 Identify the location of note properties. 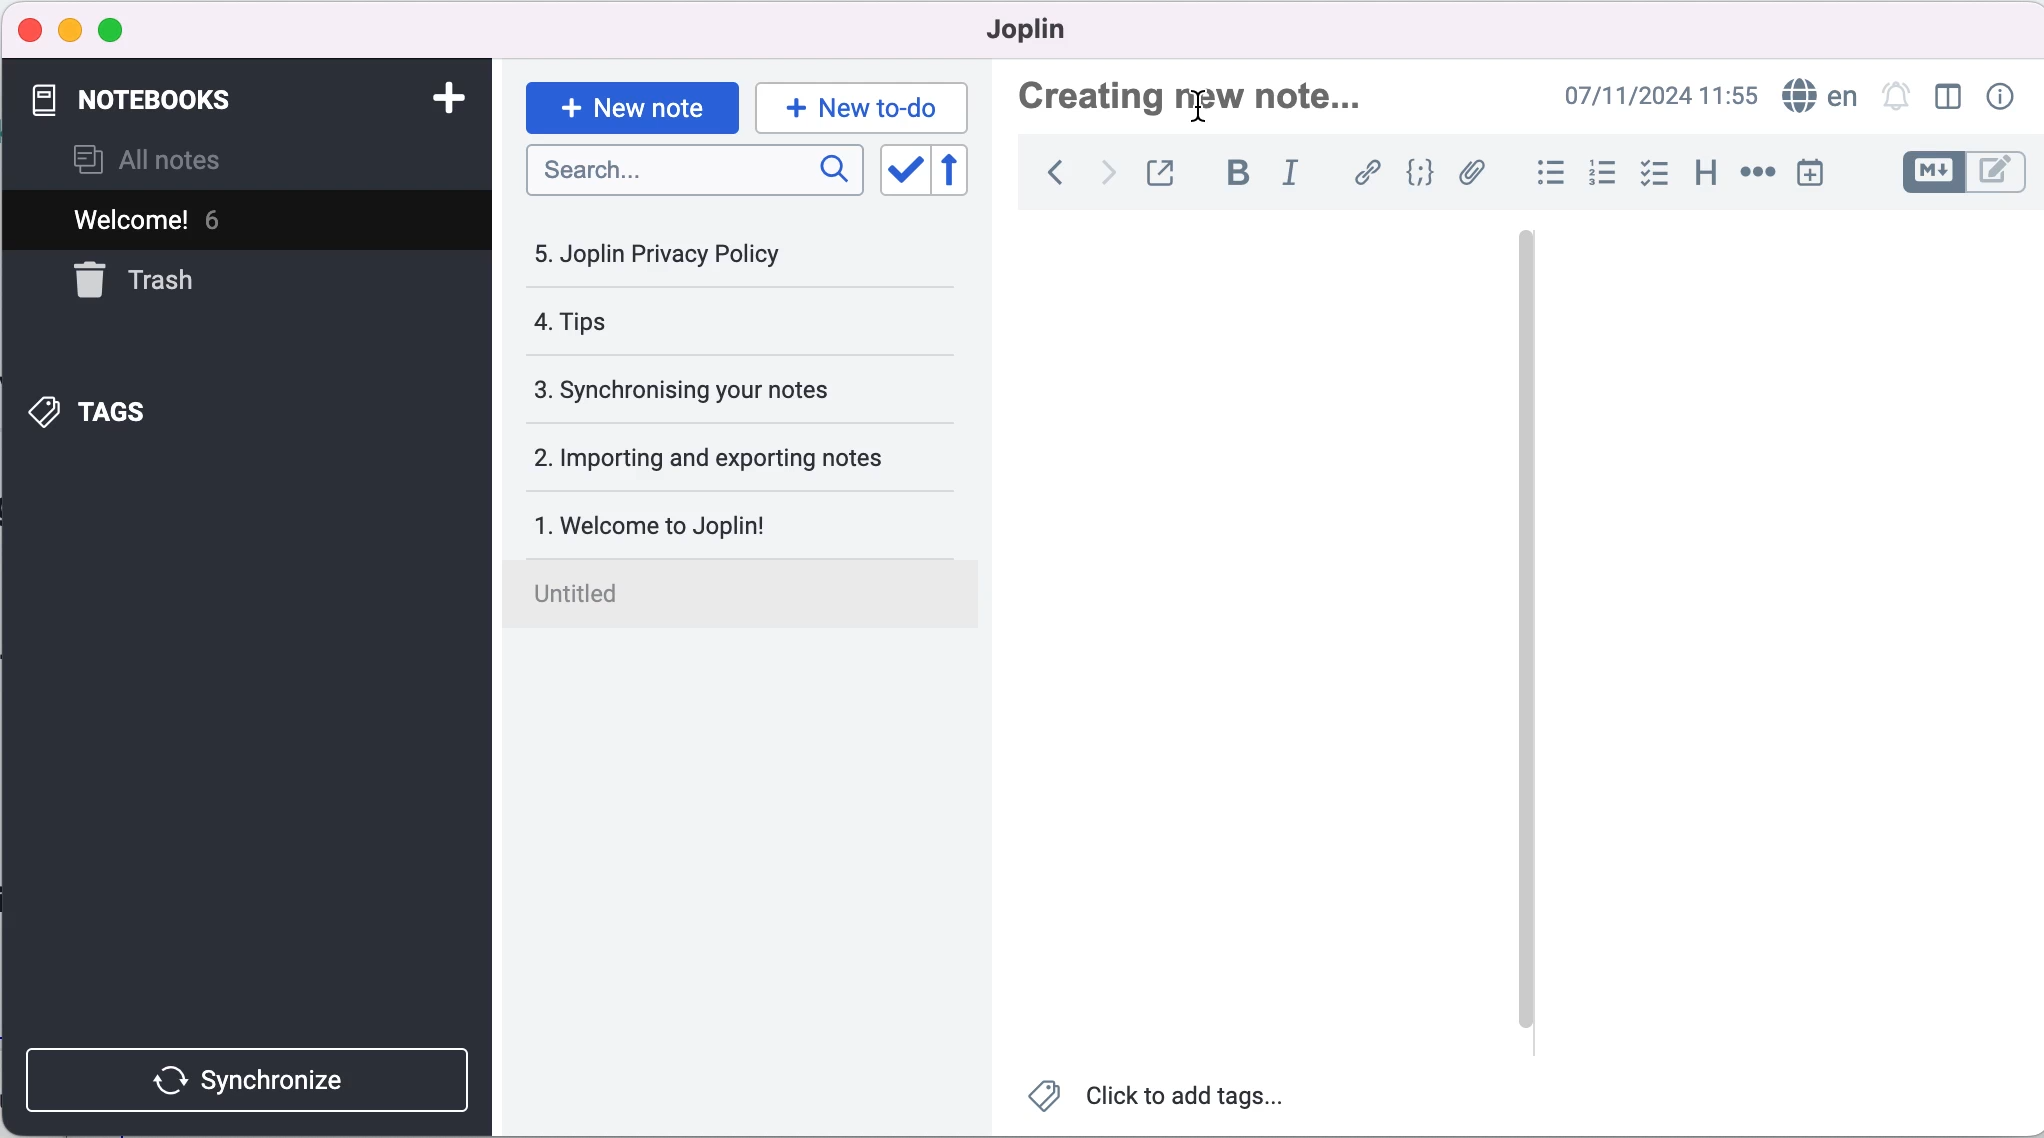
(1998, 98).